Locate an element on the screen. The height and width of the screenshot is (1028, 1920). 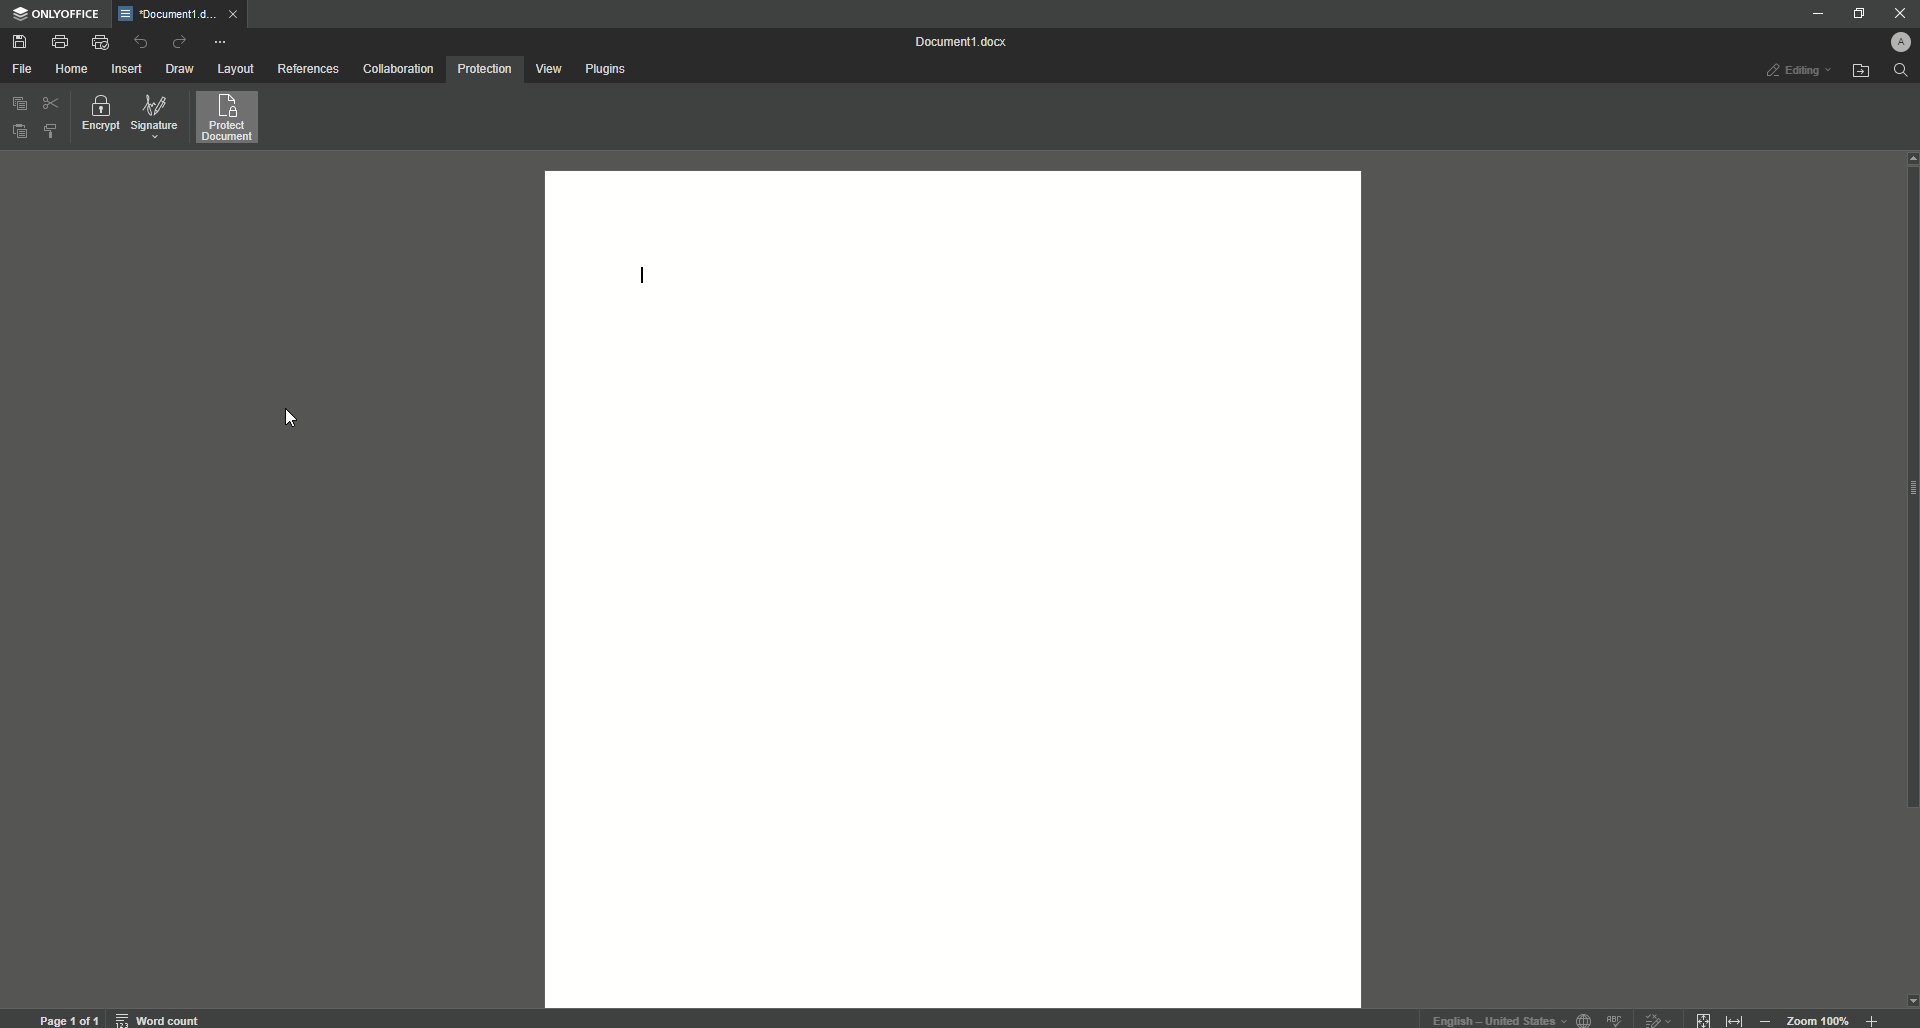
 is located at coordinates (129, 67).